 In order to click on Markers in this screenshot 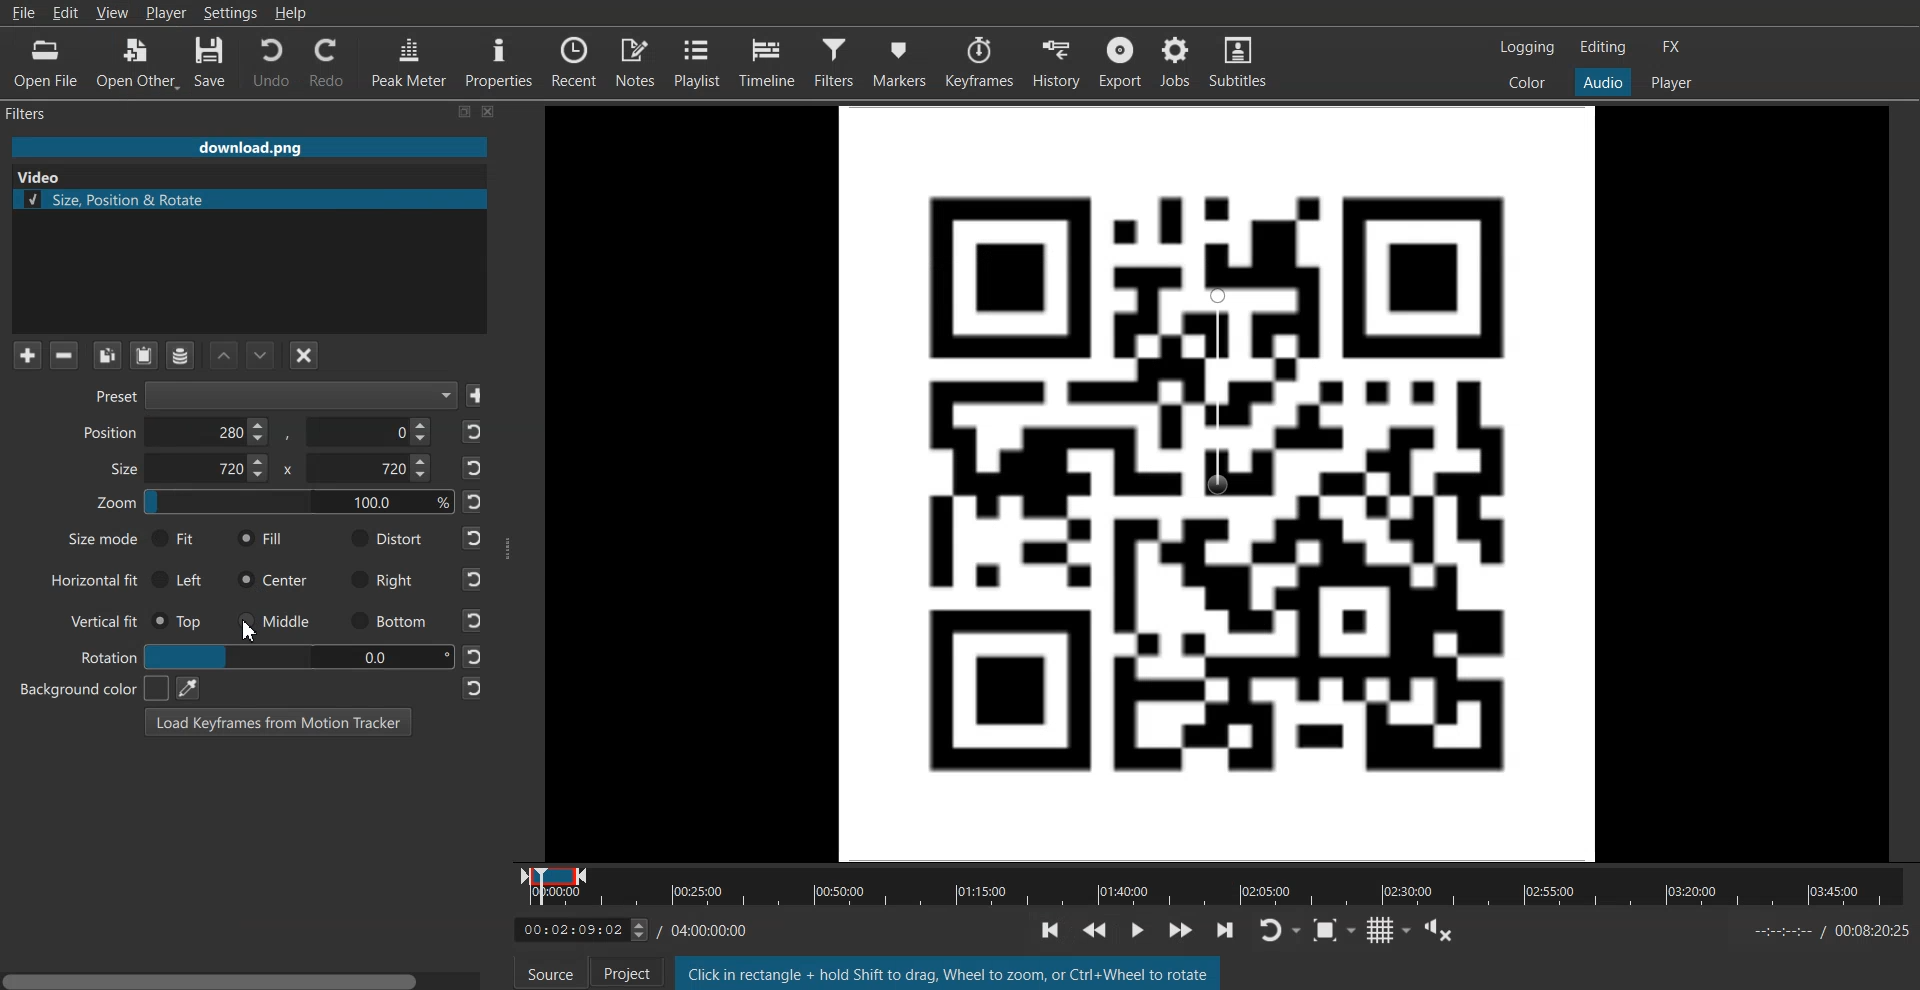, I will do `click(901, 61)`.